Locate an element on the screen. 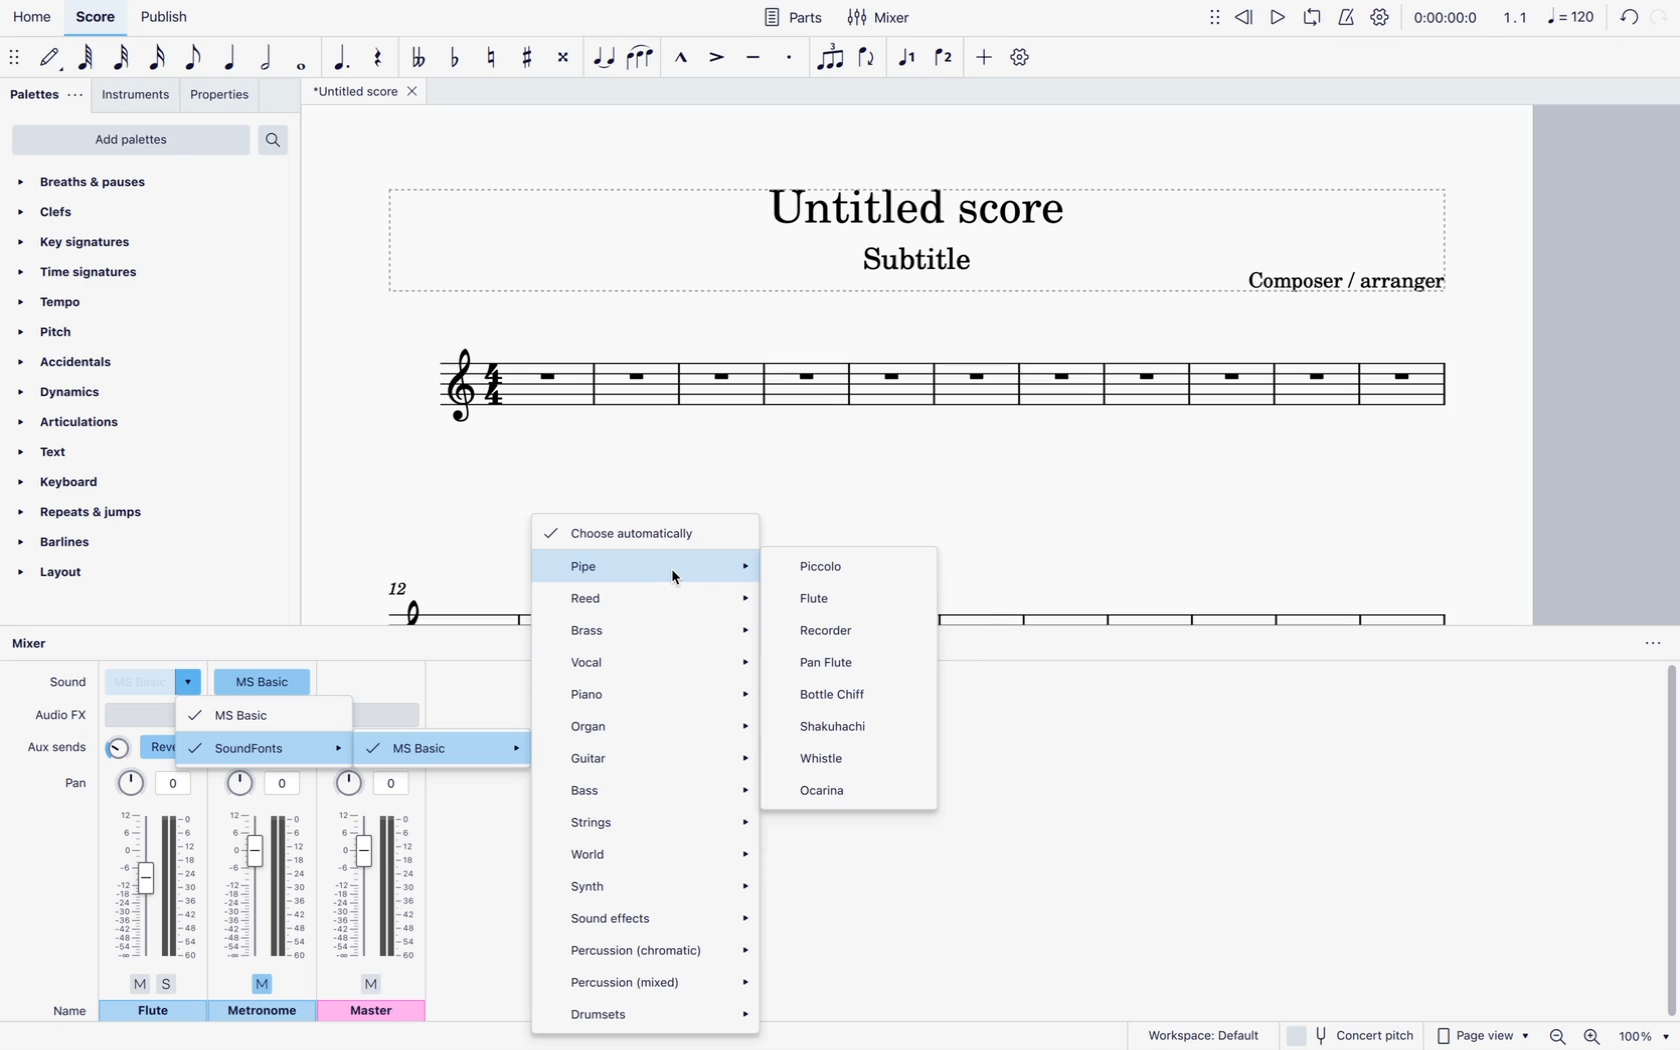  rest is located at coordinates (378, 53).